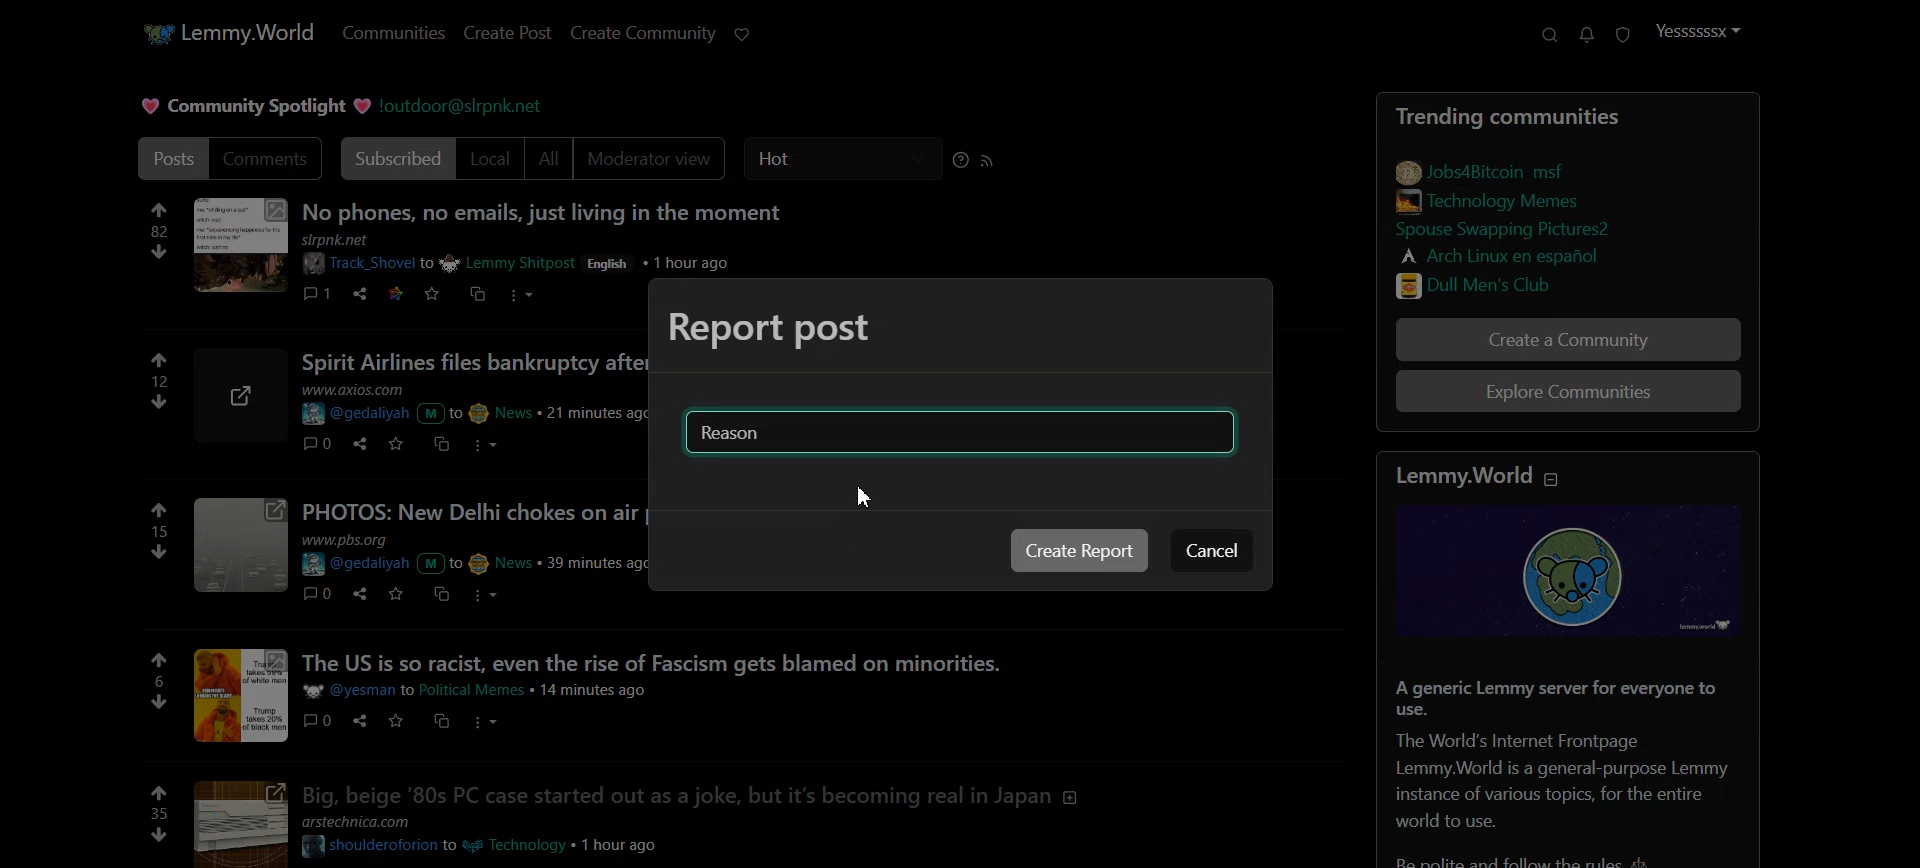 This screenshot has height=868, width=1920. I want to click on save, so click(393, 443).